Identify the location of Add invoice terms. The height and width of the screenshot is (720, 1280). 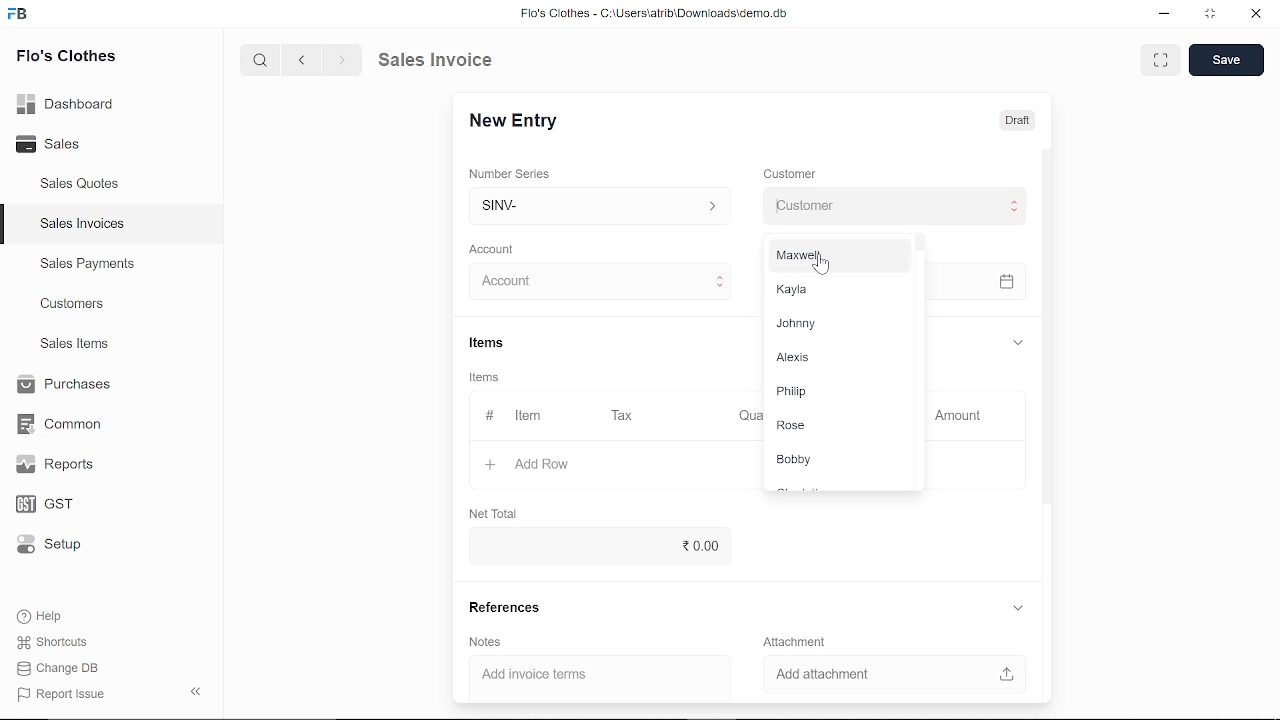
(601, 676).